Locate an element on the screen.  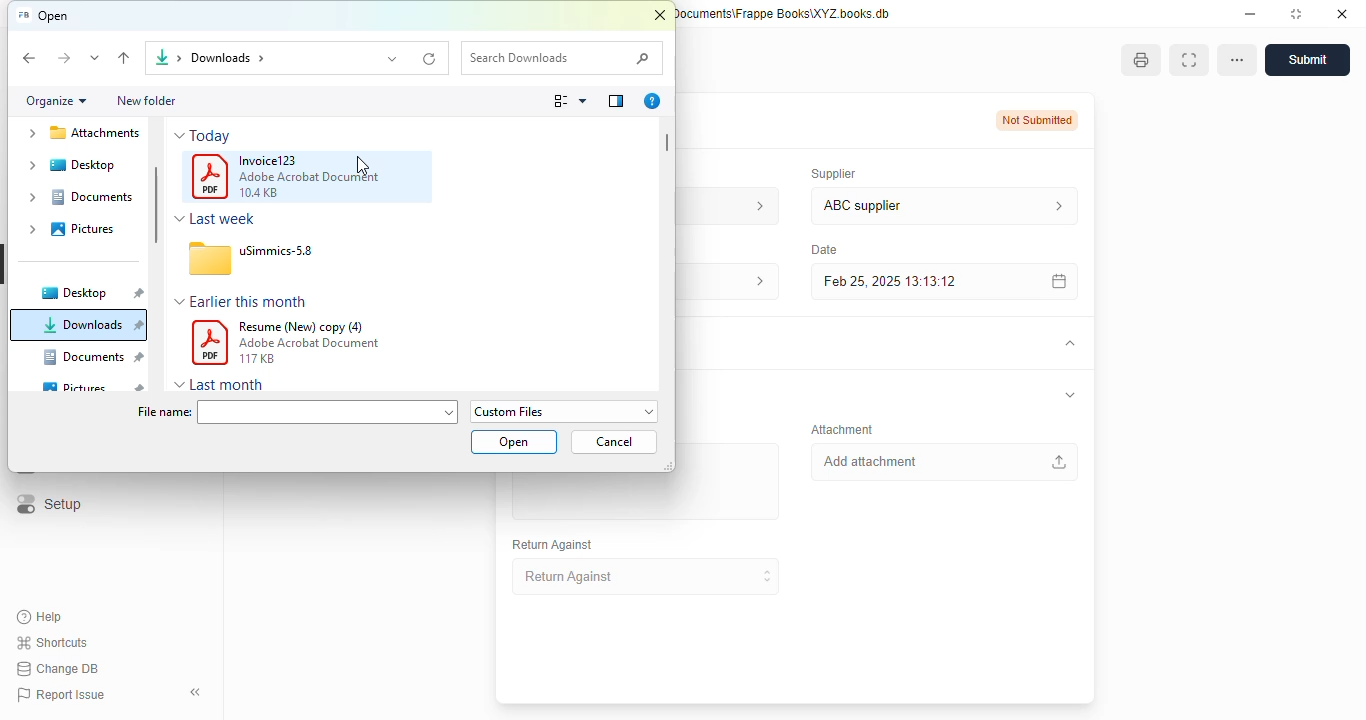
pictures is located at coordinates (93, 387).